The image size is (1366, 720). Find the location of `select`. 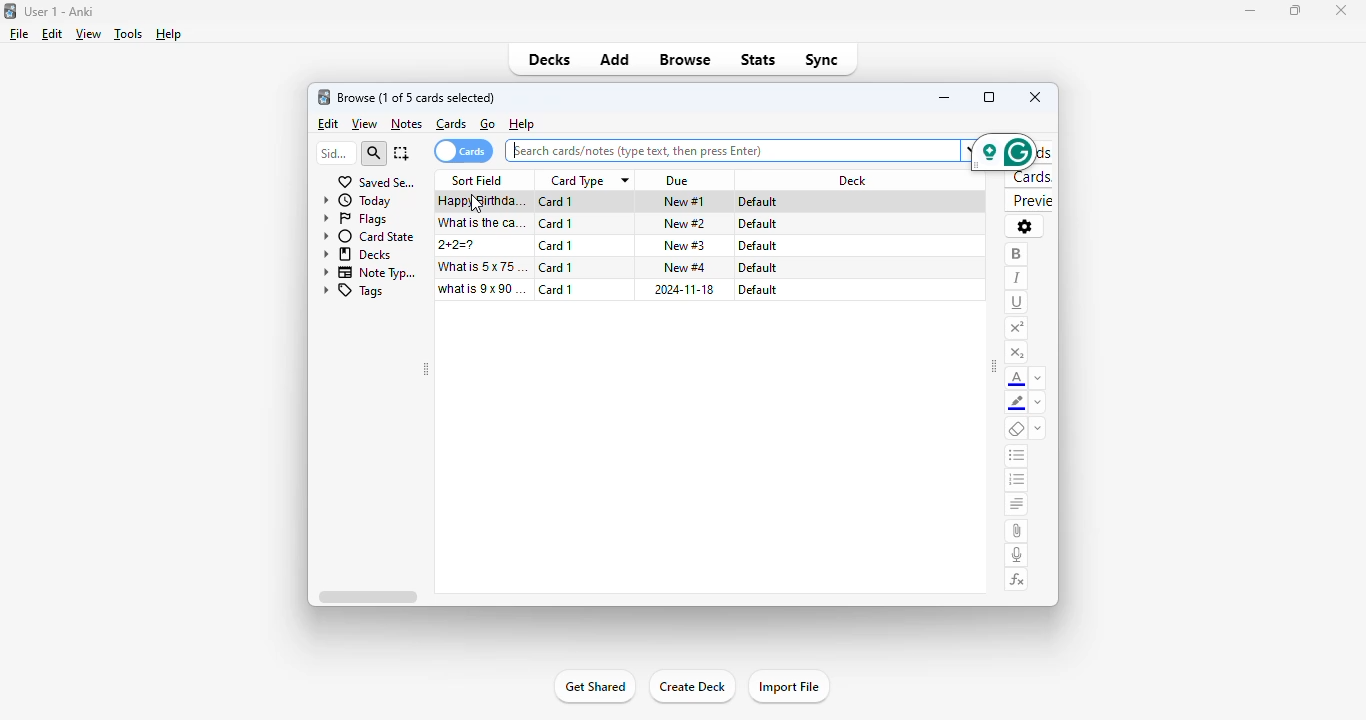

select is located at coordinates (402, 153).